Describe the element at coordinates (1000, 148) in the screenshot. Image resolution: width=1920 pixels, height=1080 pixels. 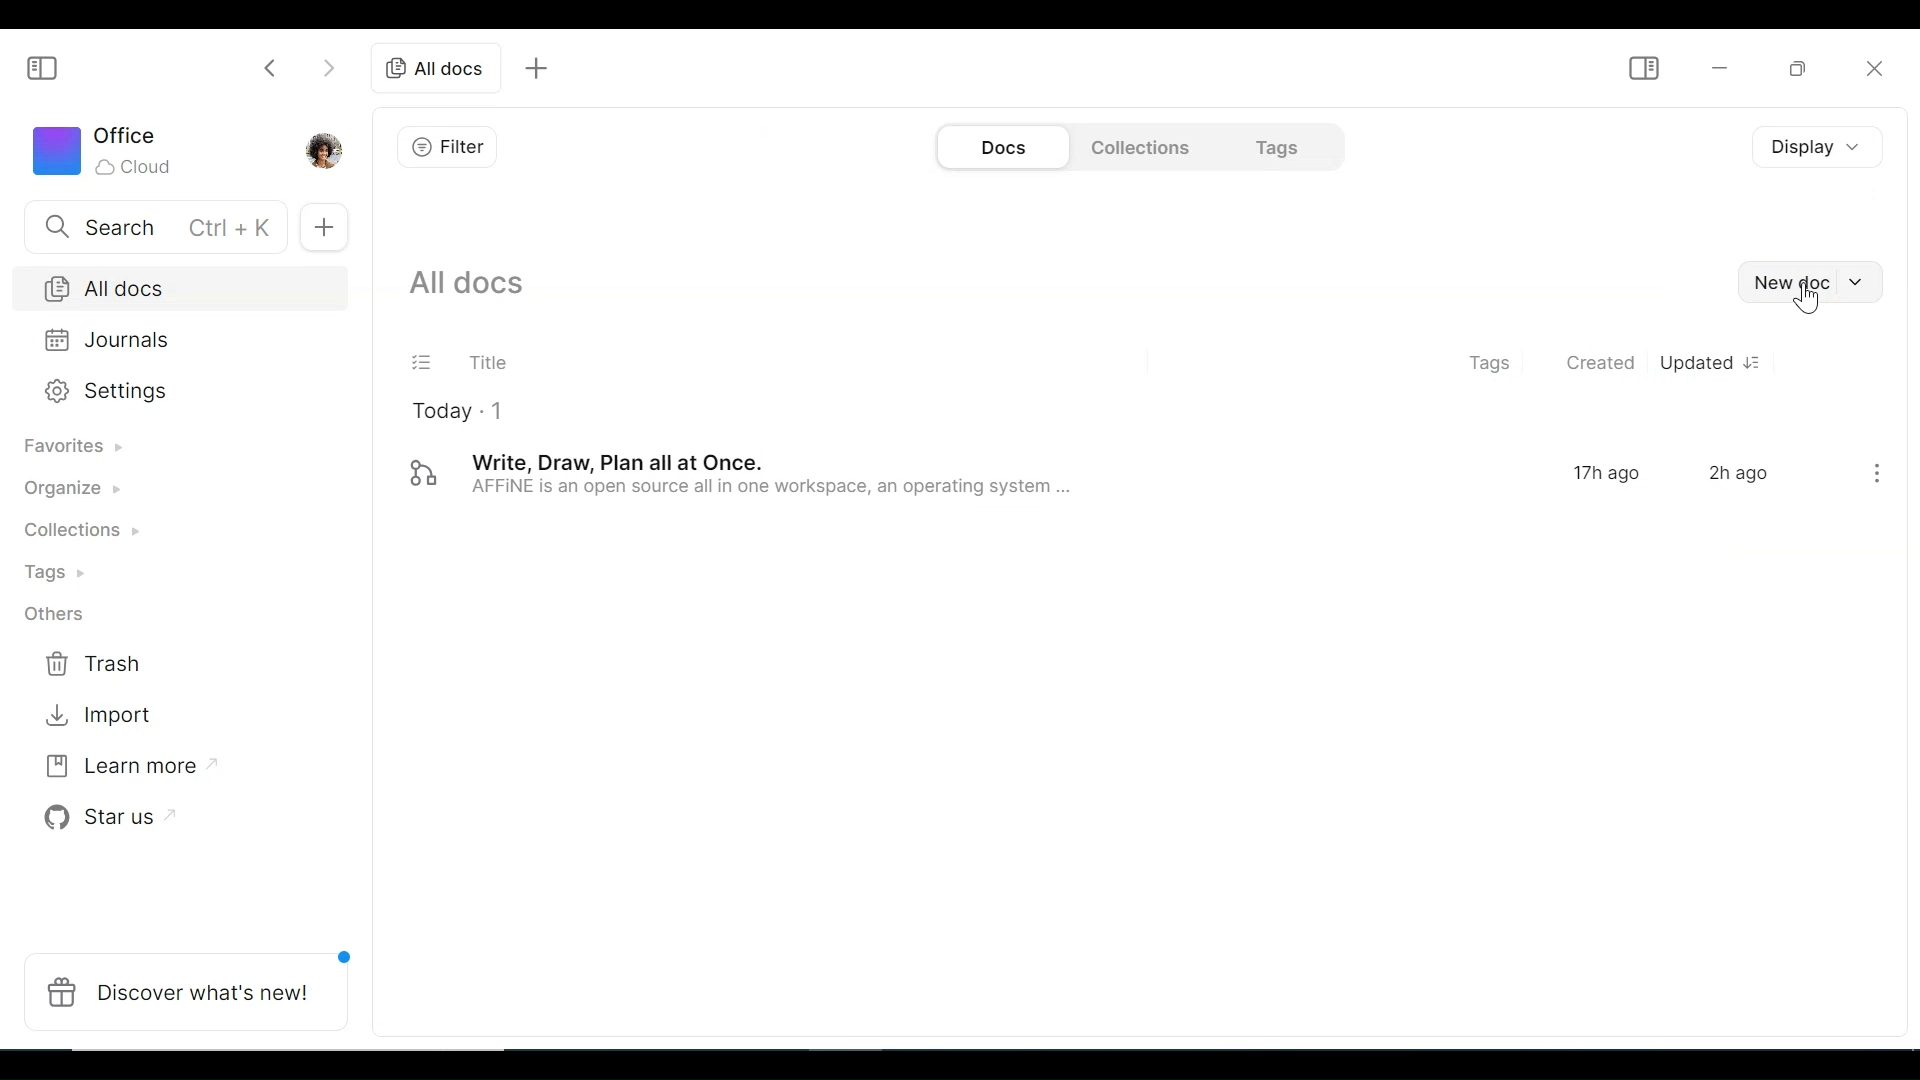
I see `Documents` at that location.